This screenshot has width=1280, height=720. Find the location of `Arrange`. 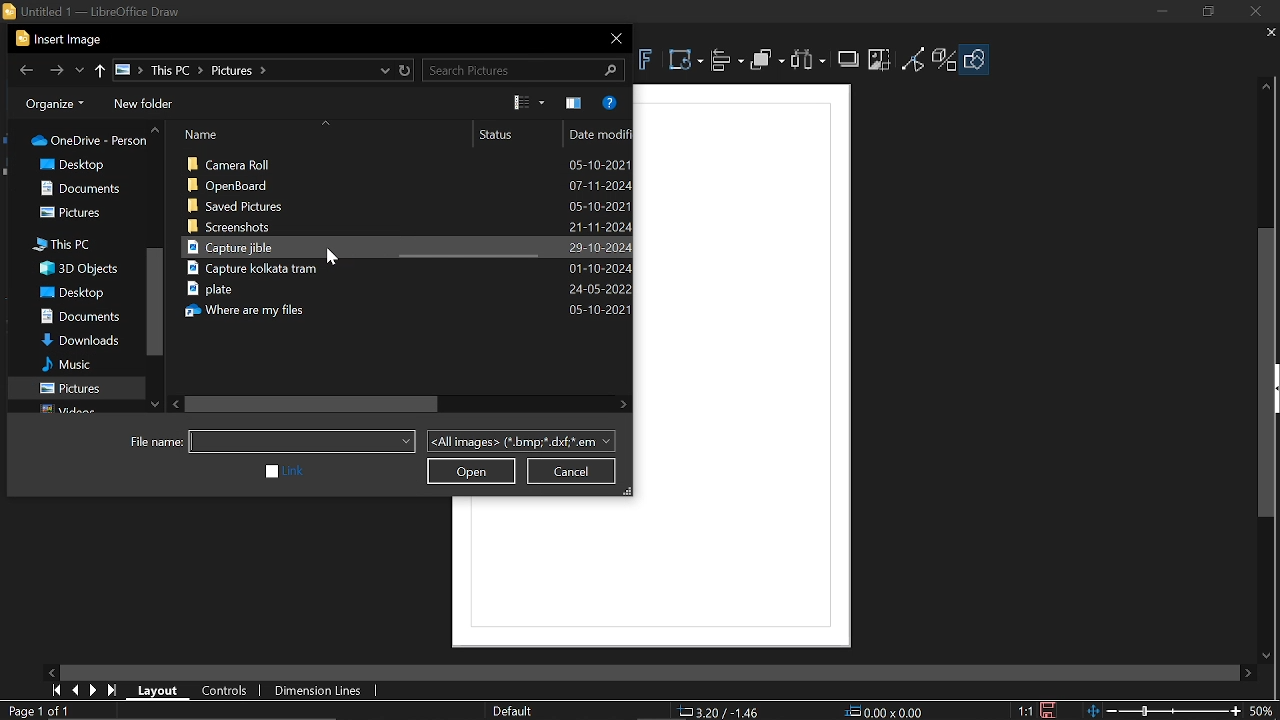

Arrange is located at coordinates (768, 63).